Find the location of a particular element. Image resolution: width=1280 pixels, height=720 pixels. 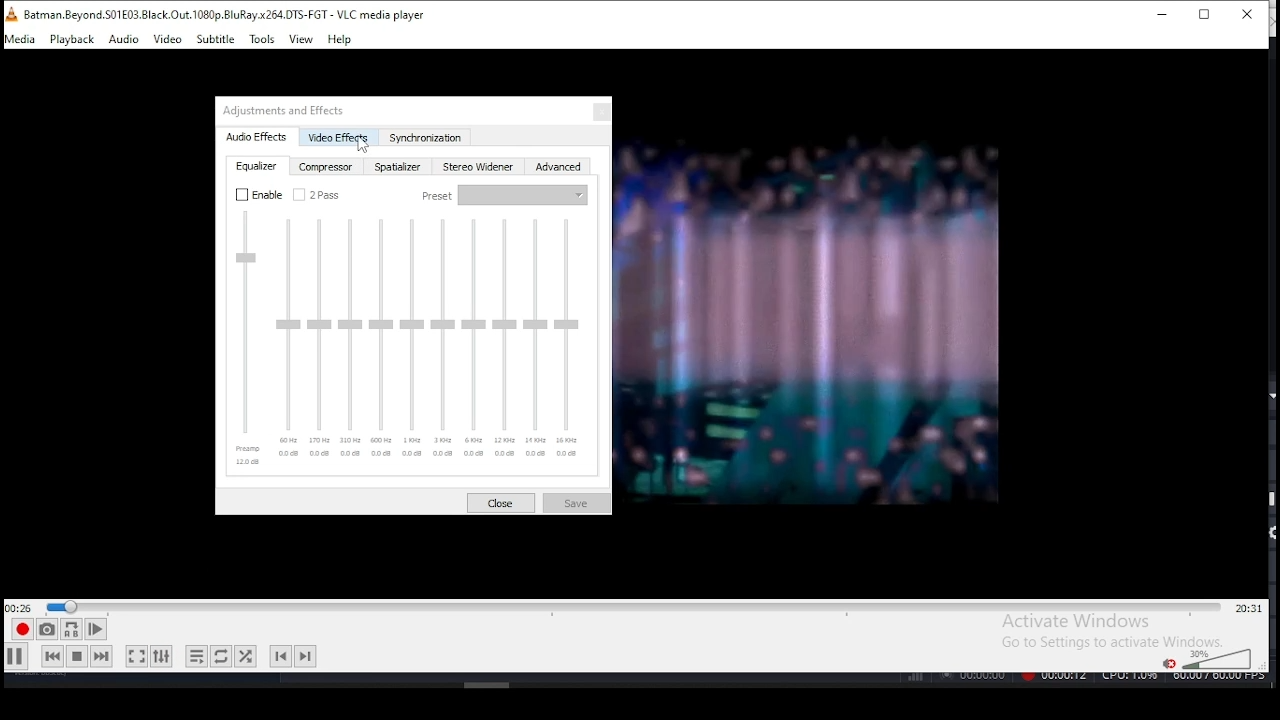

loop between point A and point B continuously. Click to set point A is located at coordinates (69, 630).